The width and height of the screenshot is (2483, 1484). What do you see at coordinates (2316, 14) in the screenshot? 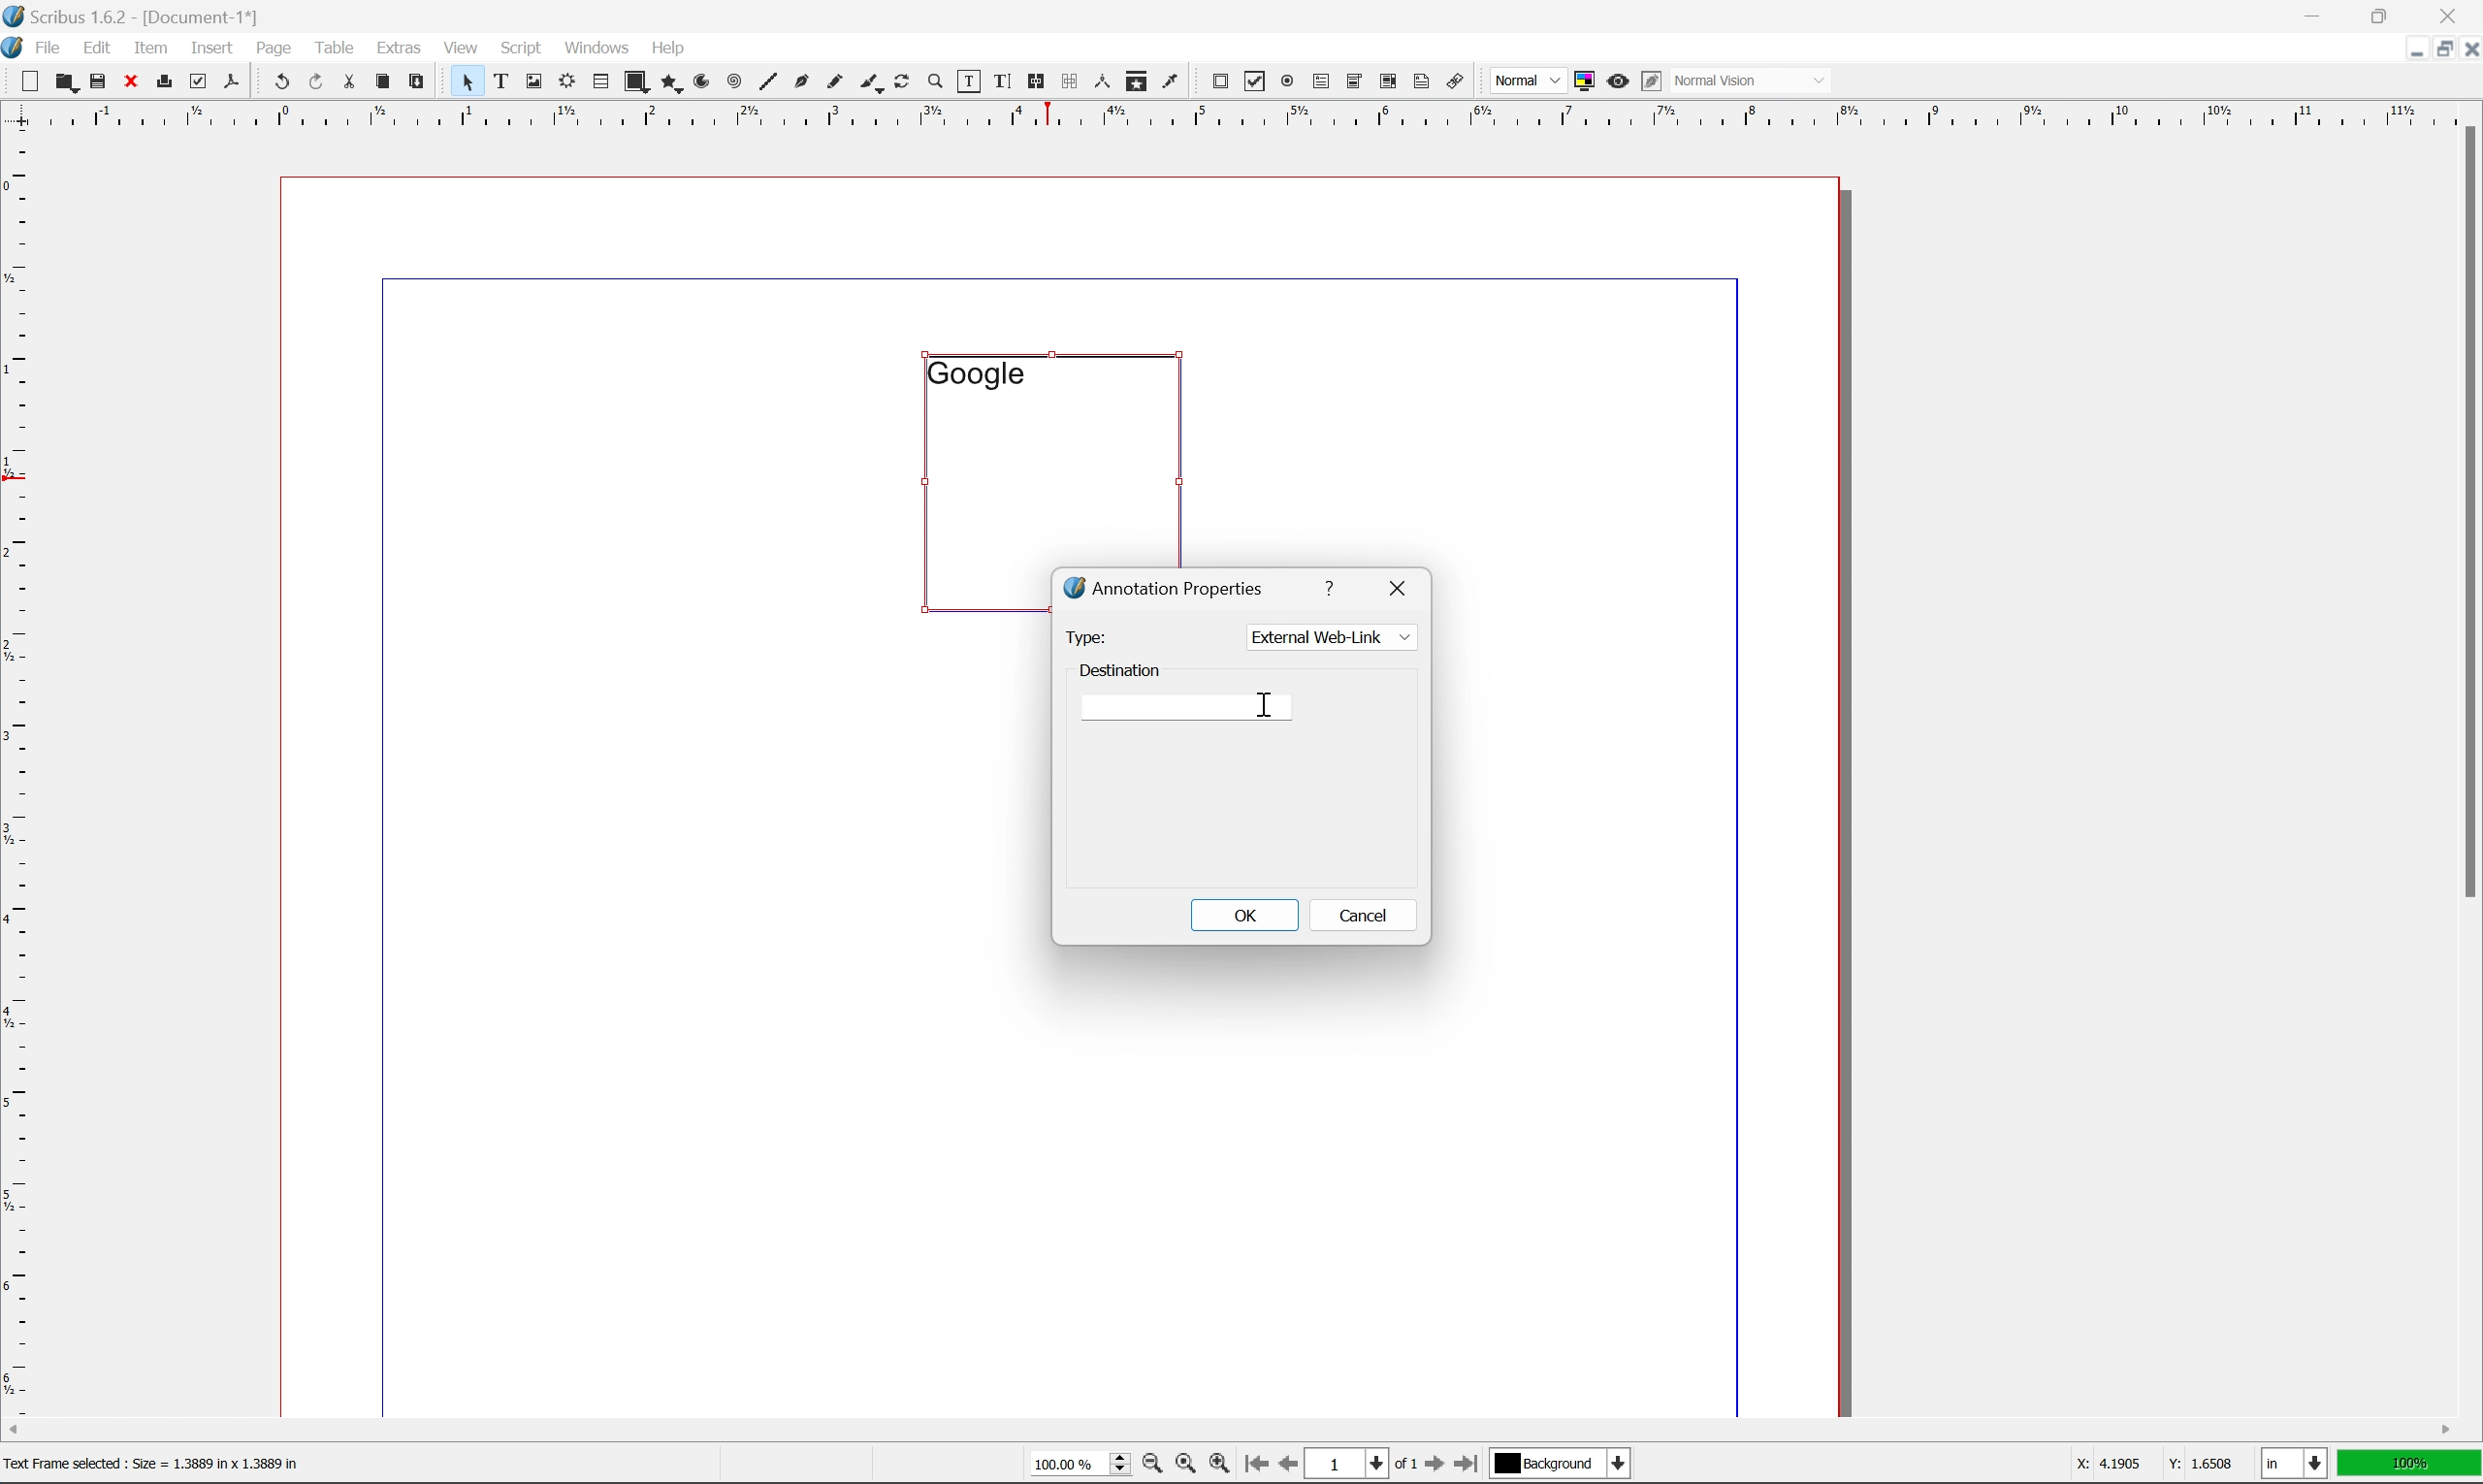
I see `minimize` at bounding box center [2316, 14].